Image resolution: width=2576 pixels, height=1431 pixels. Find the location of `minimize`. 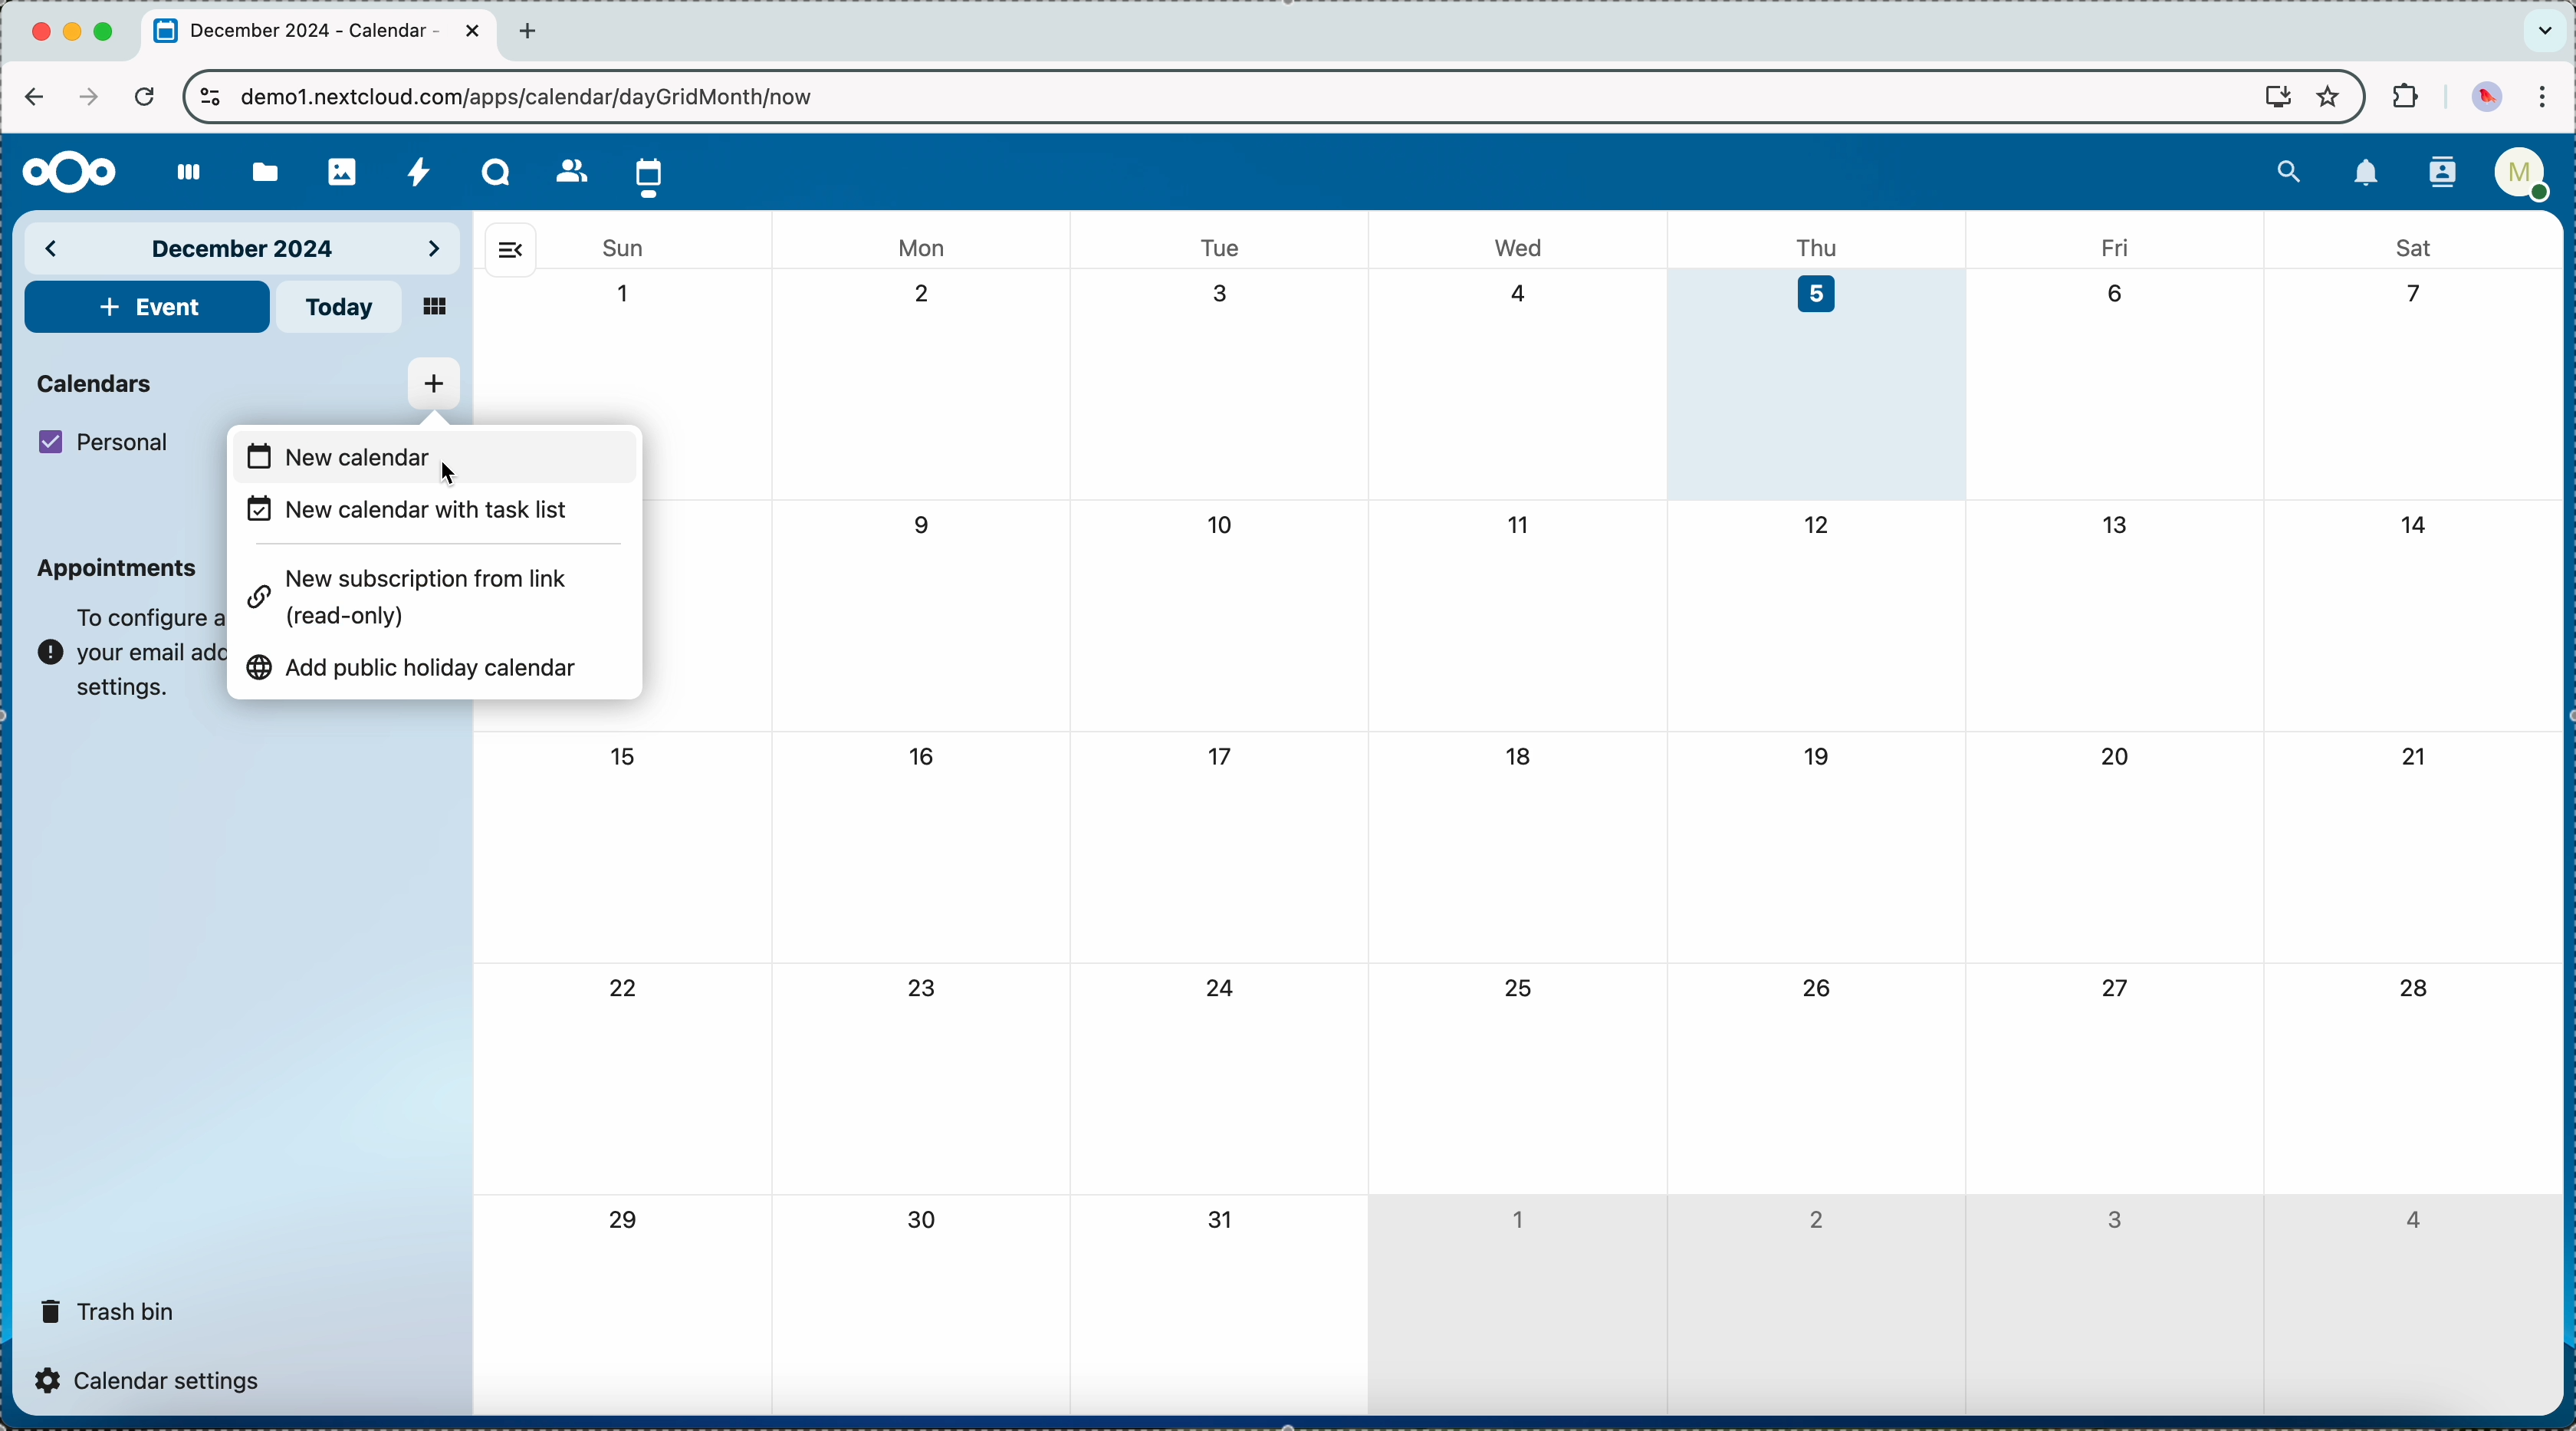

minimize is located at coordinates (76, 34).